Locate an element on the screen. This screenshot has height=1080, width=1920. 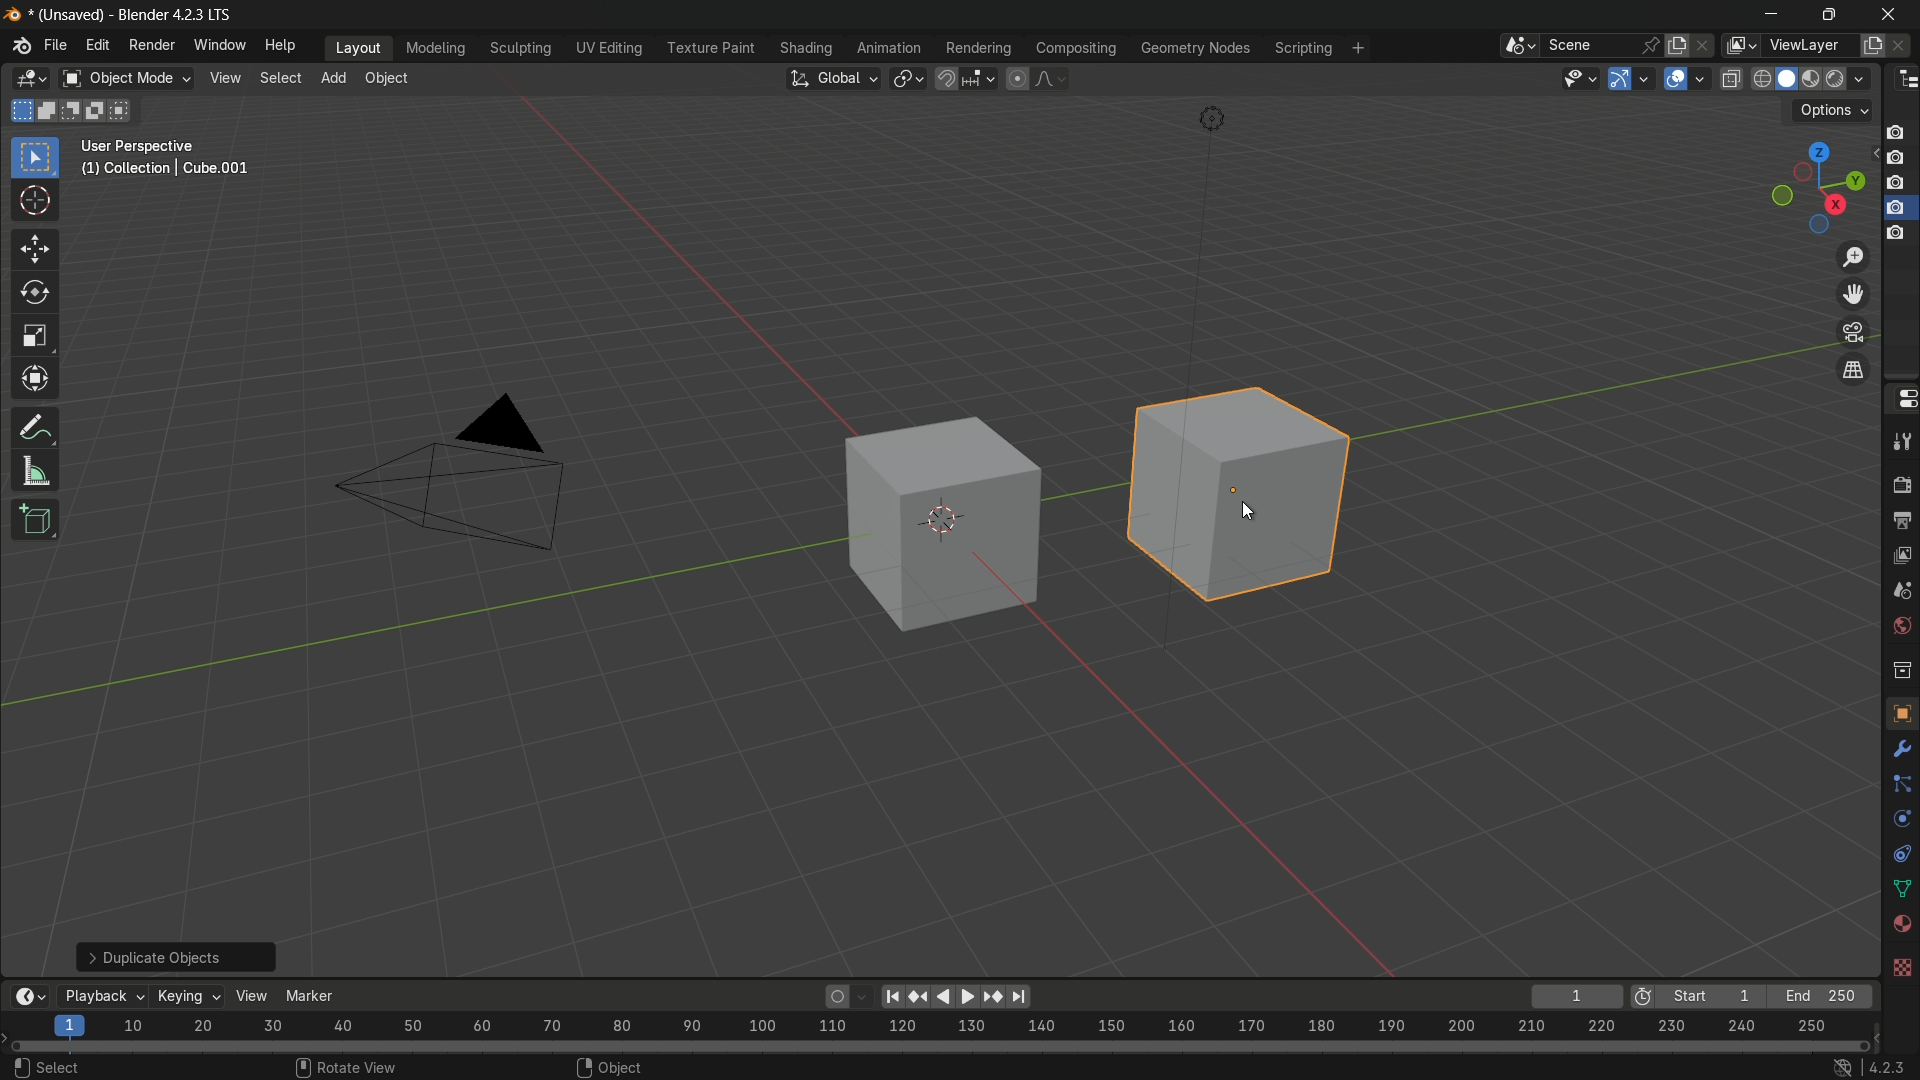
measure is located at coordinates (37, 472).